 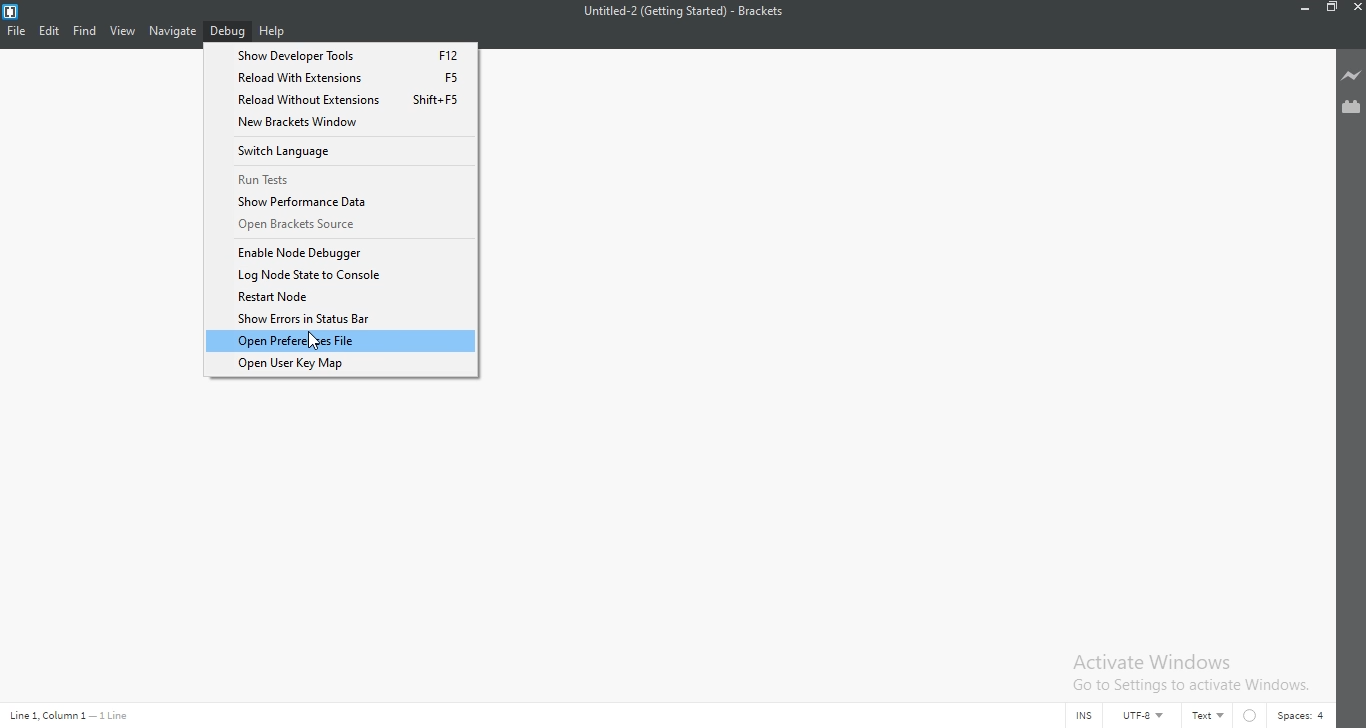 I want to click on New Brackets Window, so click(x=342, y=123).